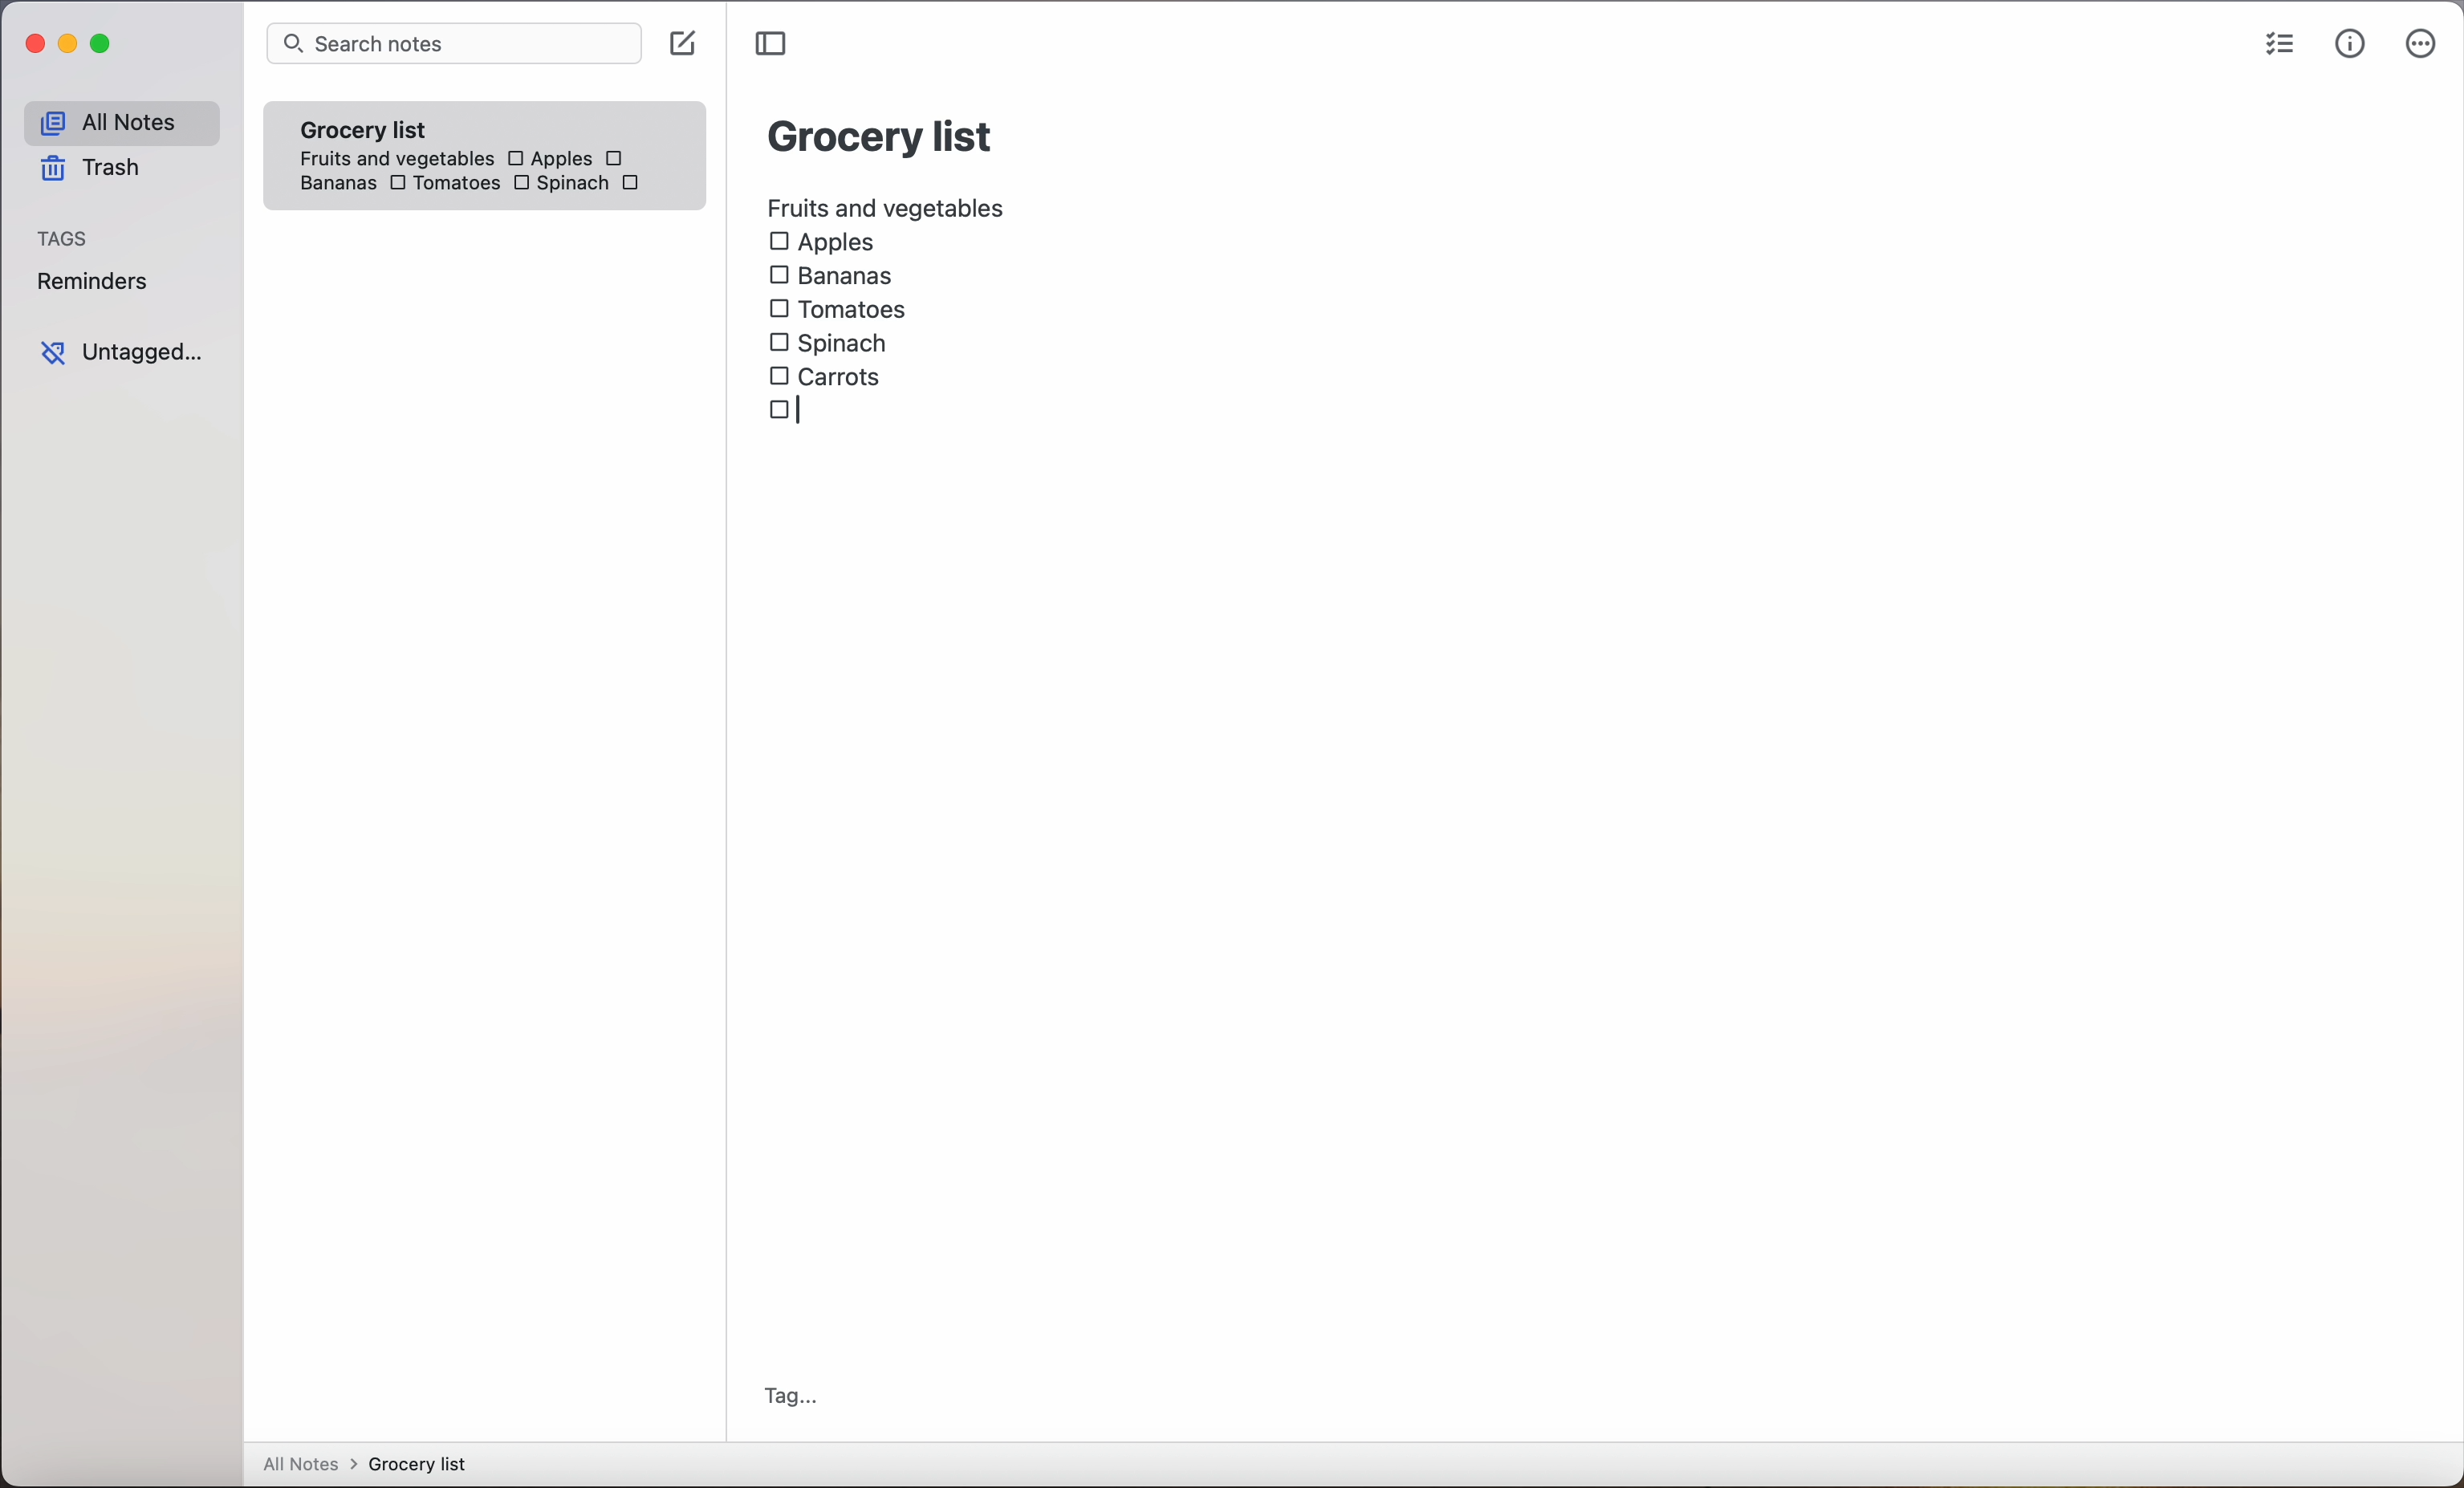 The height and width of the screenshot is (1488, 2464). What do you see at coordinates (442, 185) in the screenshot?
I see `Tomatoes checkbox` at bounding box center [442, 185].